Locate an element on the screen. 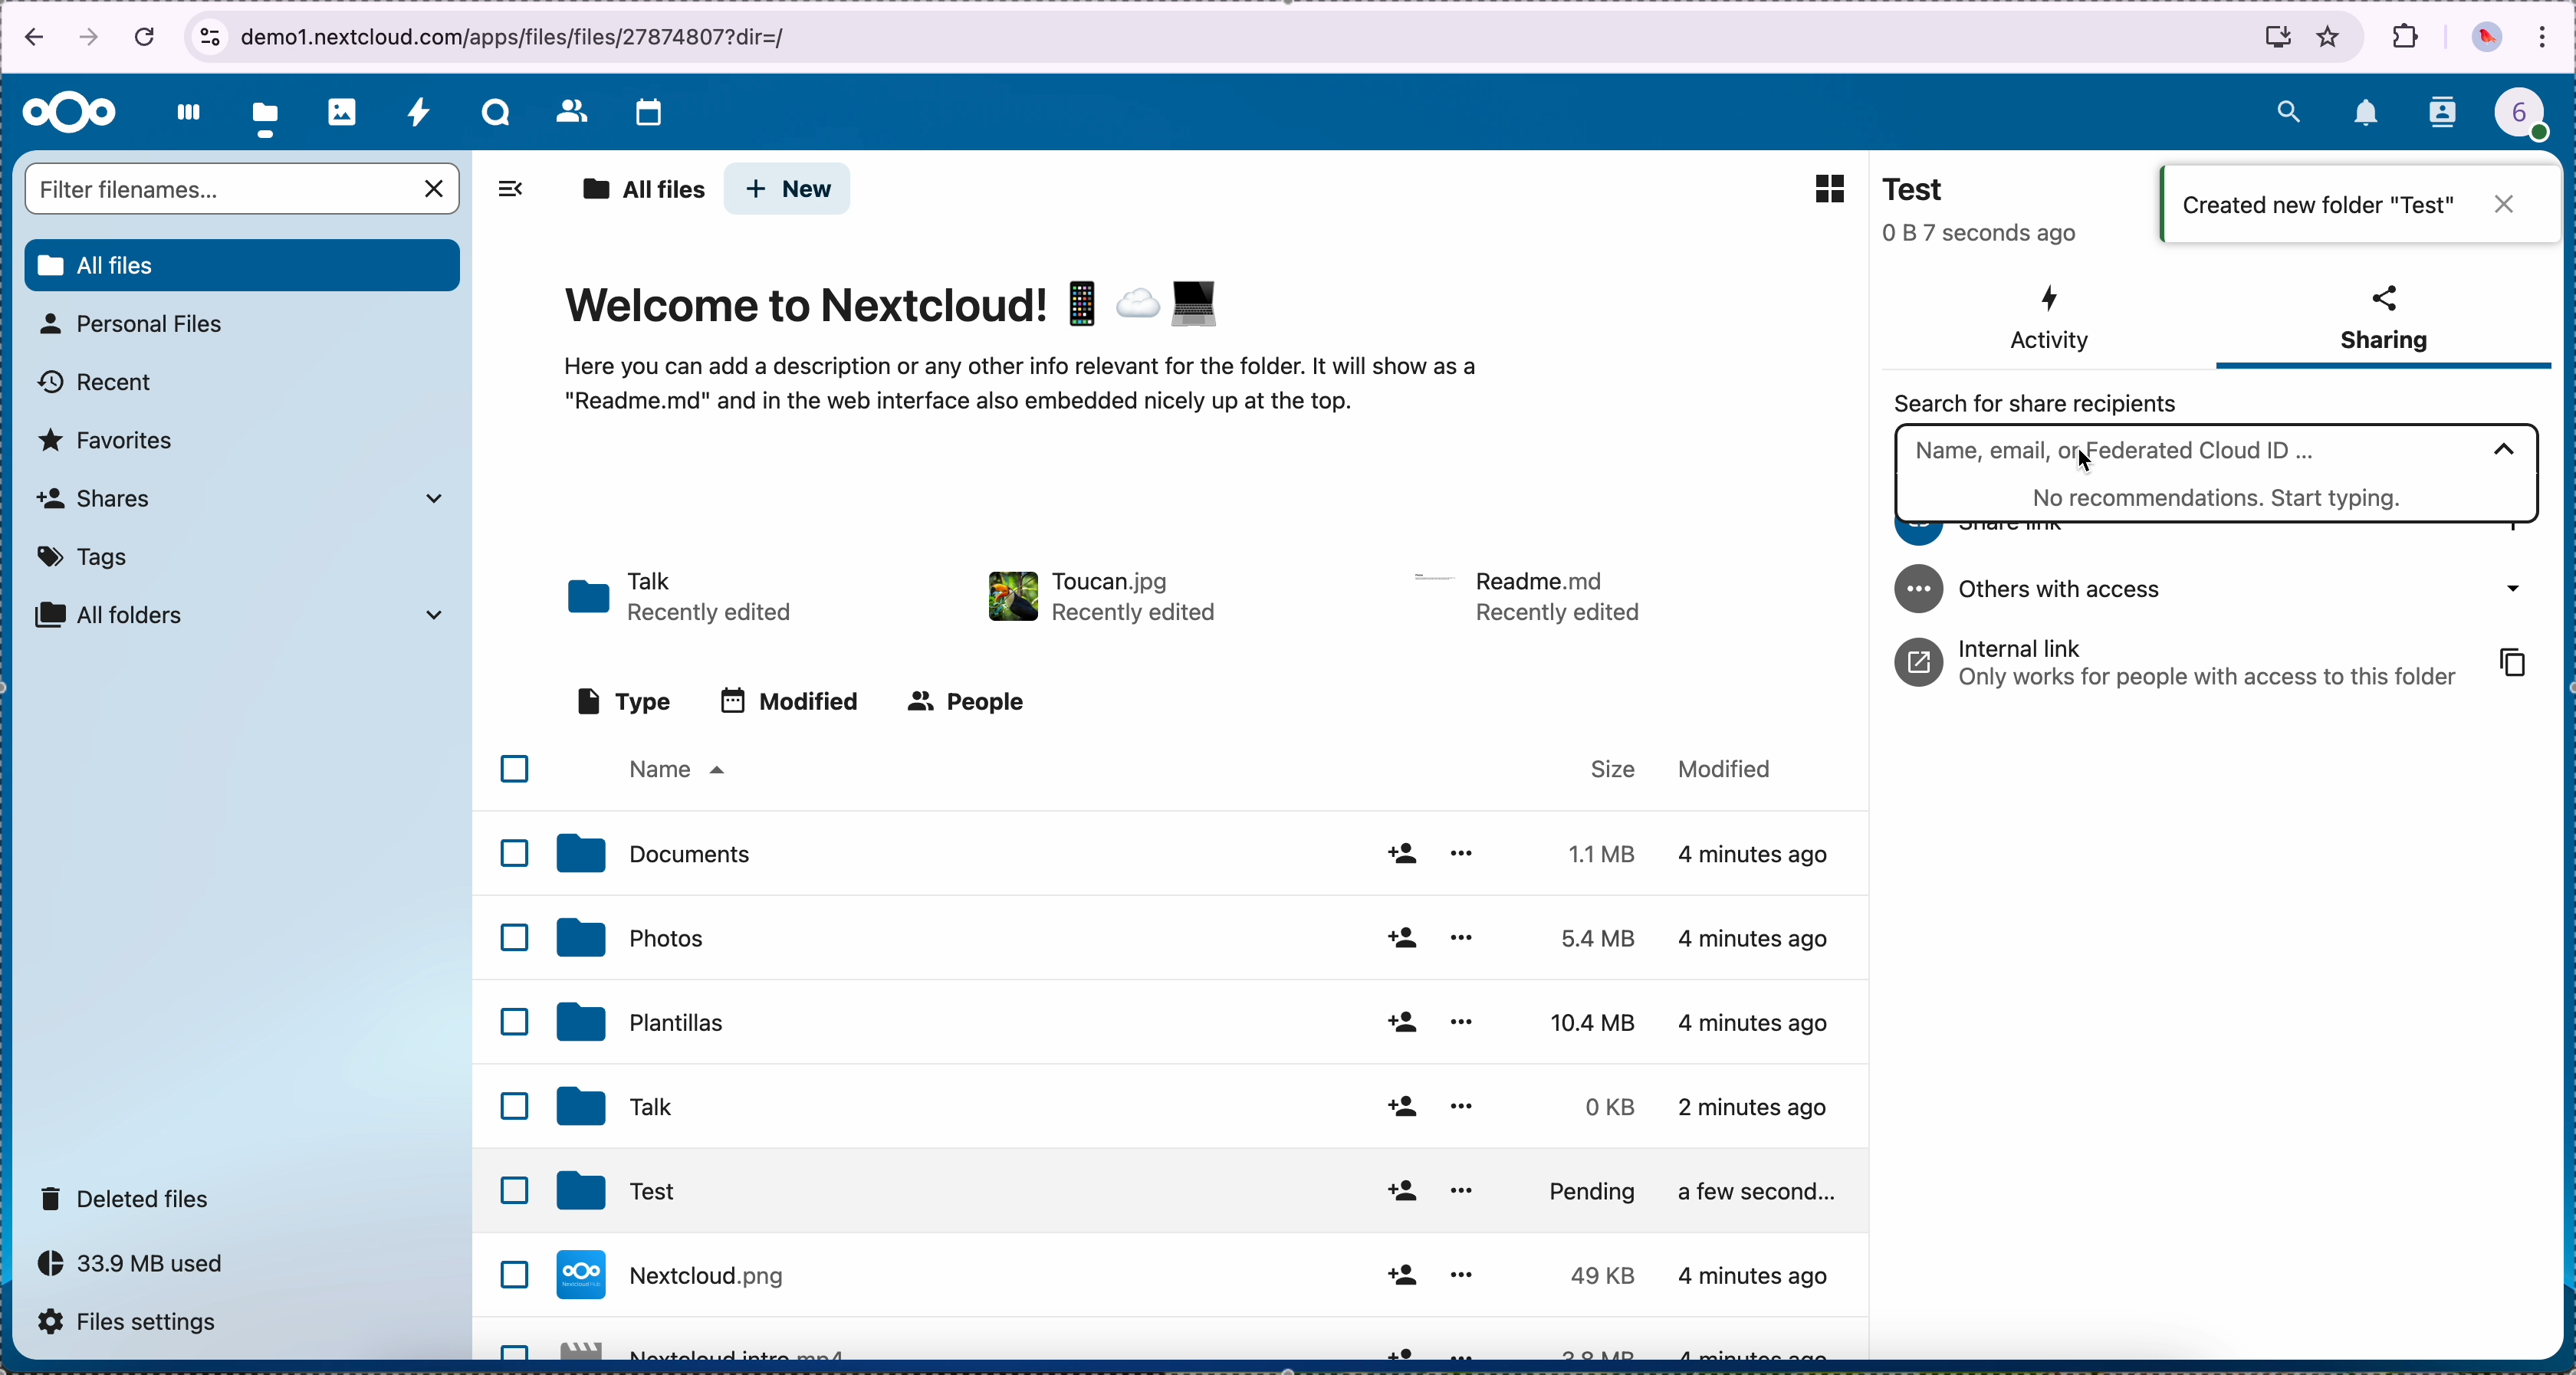 This screenshot has height=1375, width=2576. file is located at coordinates (1209, 1274).